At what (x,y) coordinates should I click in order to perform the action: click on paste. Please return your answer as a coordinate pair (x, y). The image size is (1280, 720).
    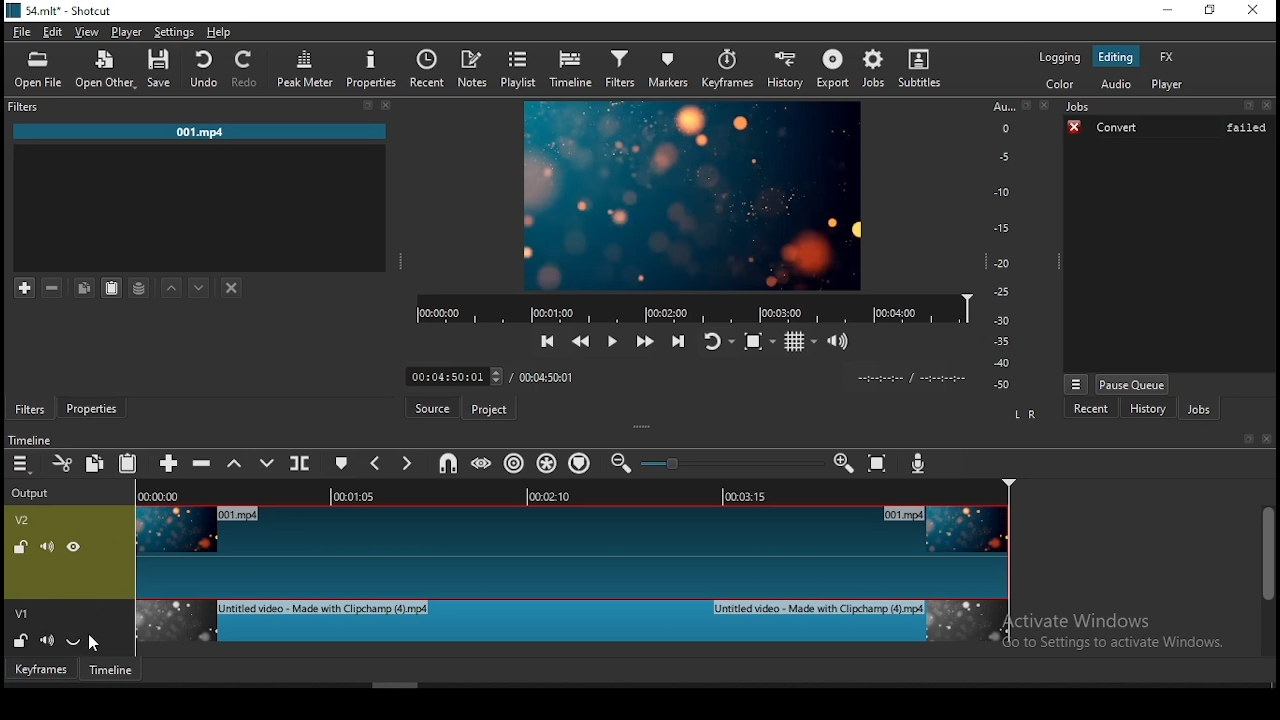
    Looking at the image, I should click on (111, 287).